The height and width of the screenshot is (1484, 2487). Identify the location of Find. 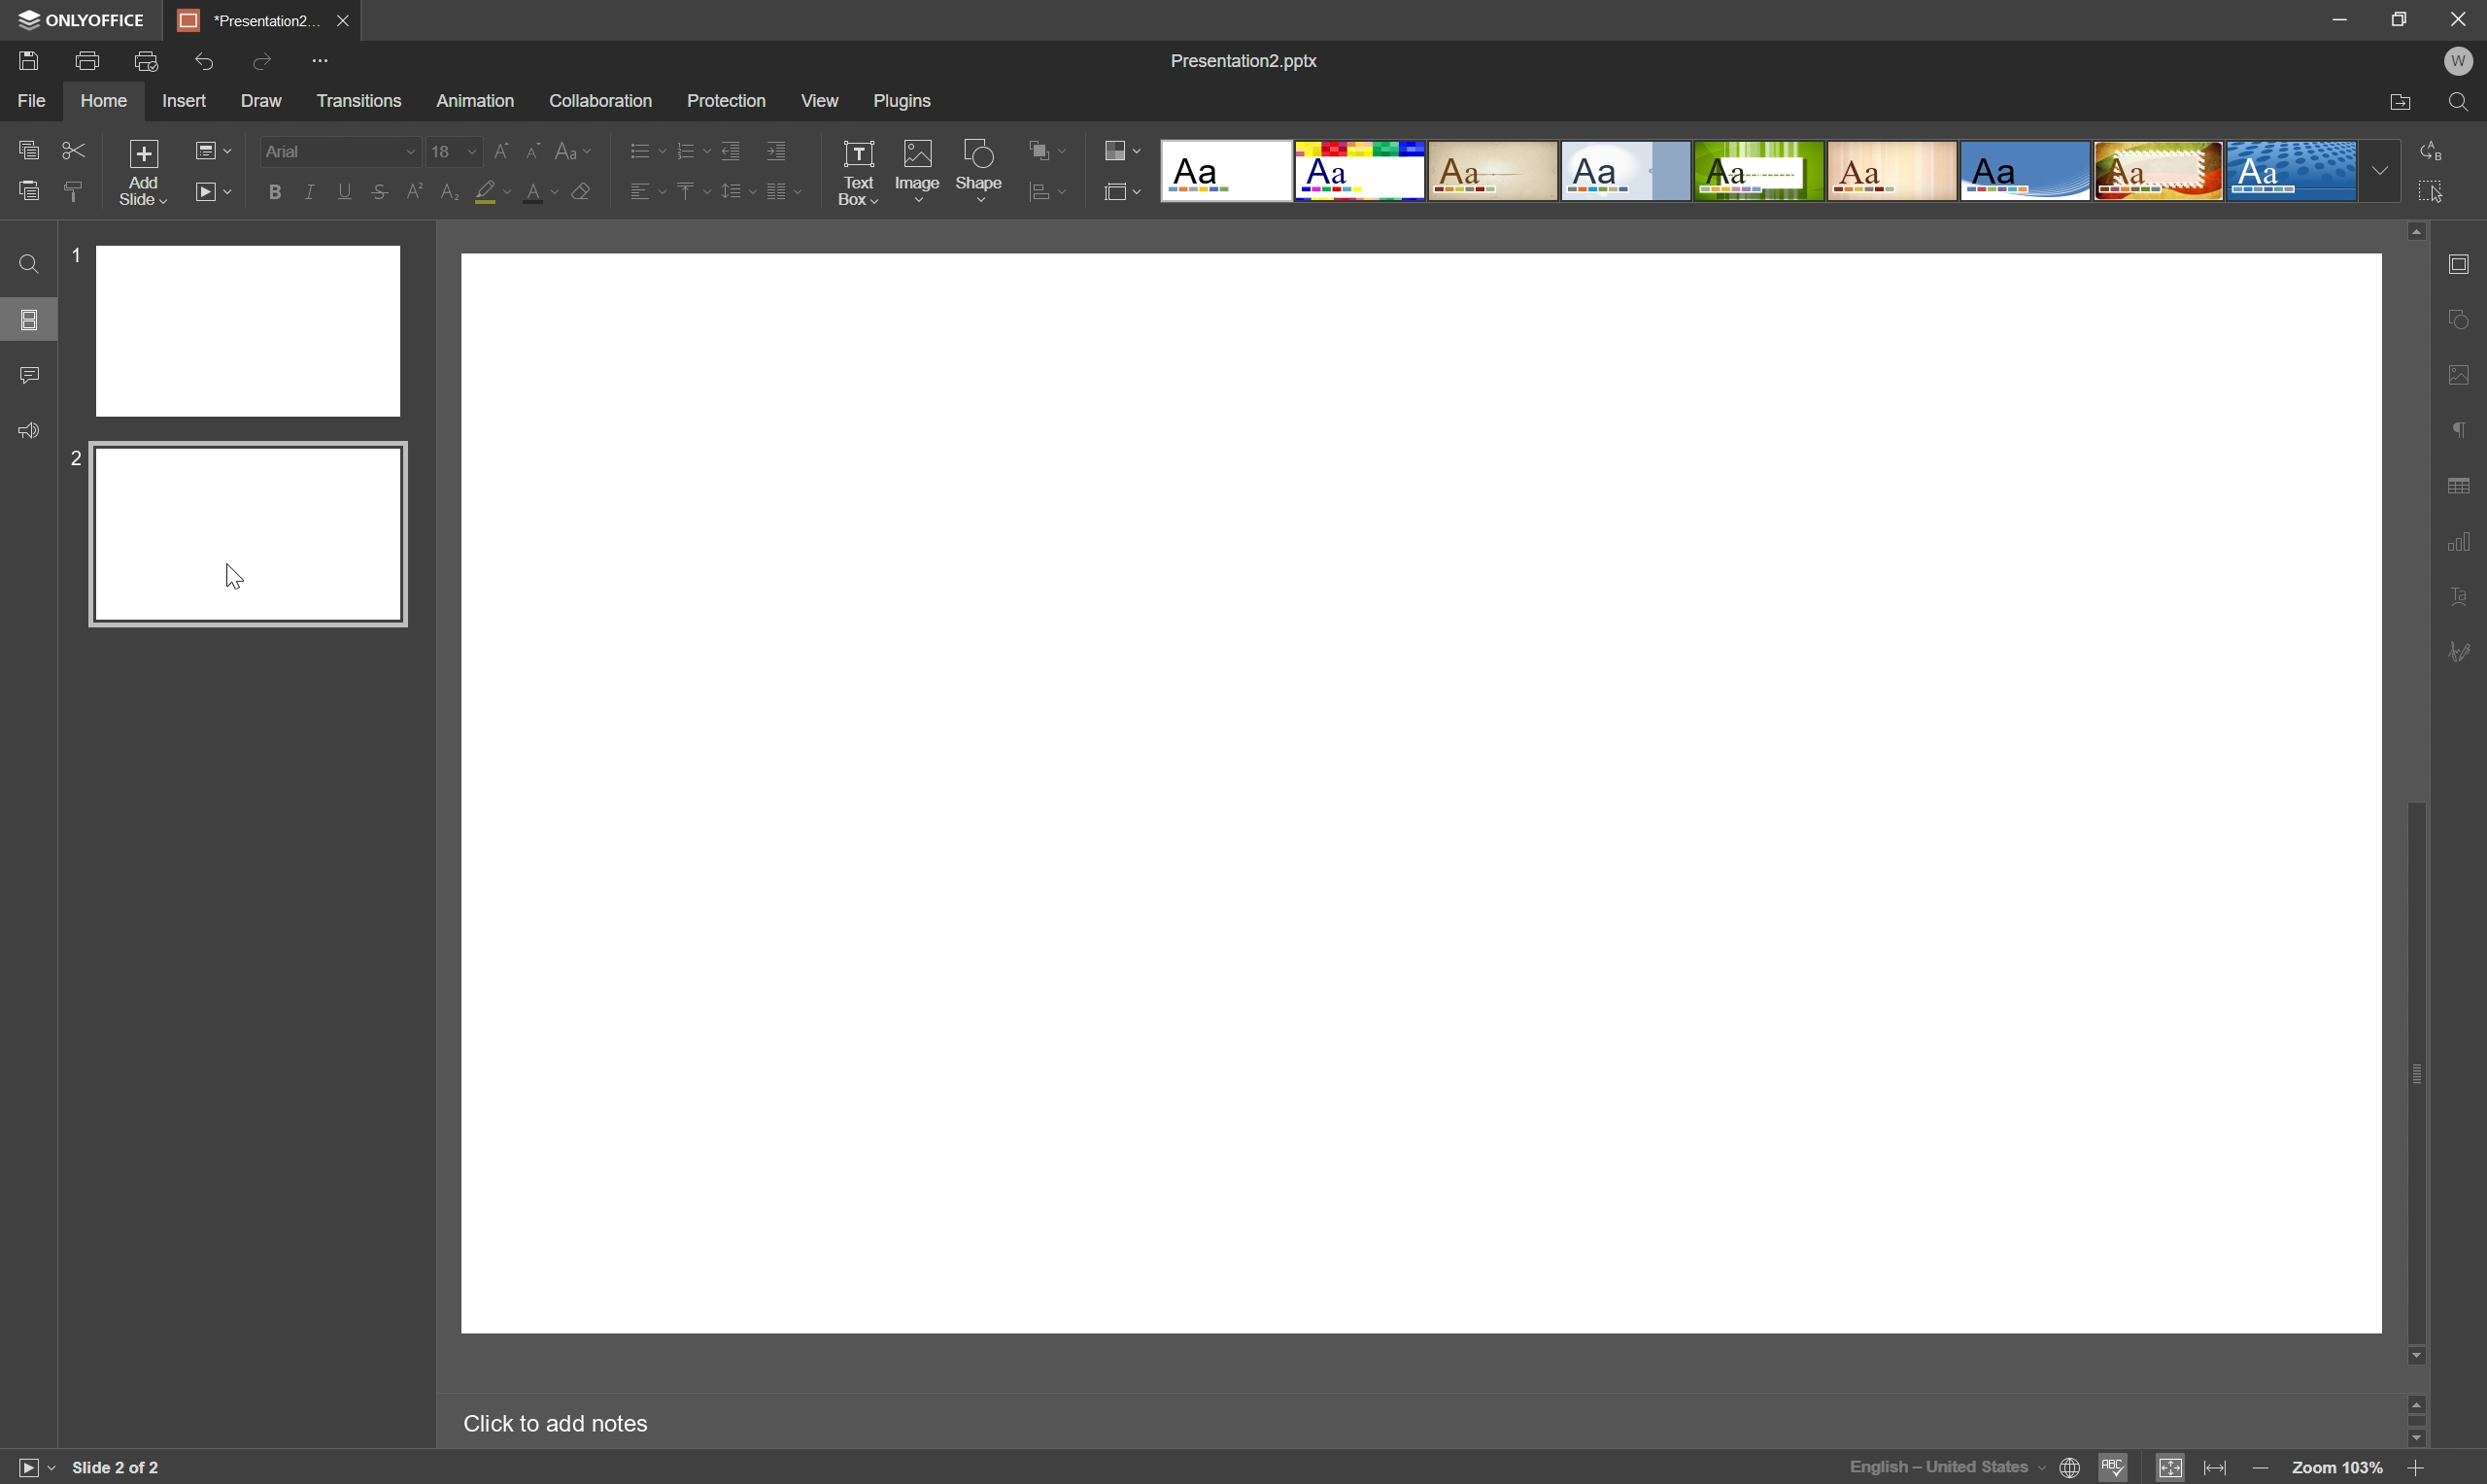
(2464, 101).